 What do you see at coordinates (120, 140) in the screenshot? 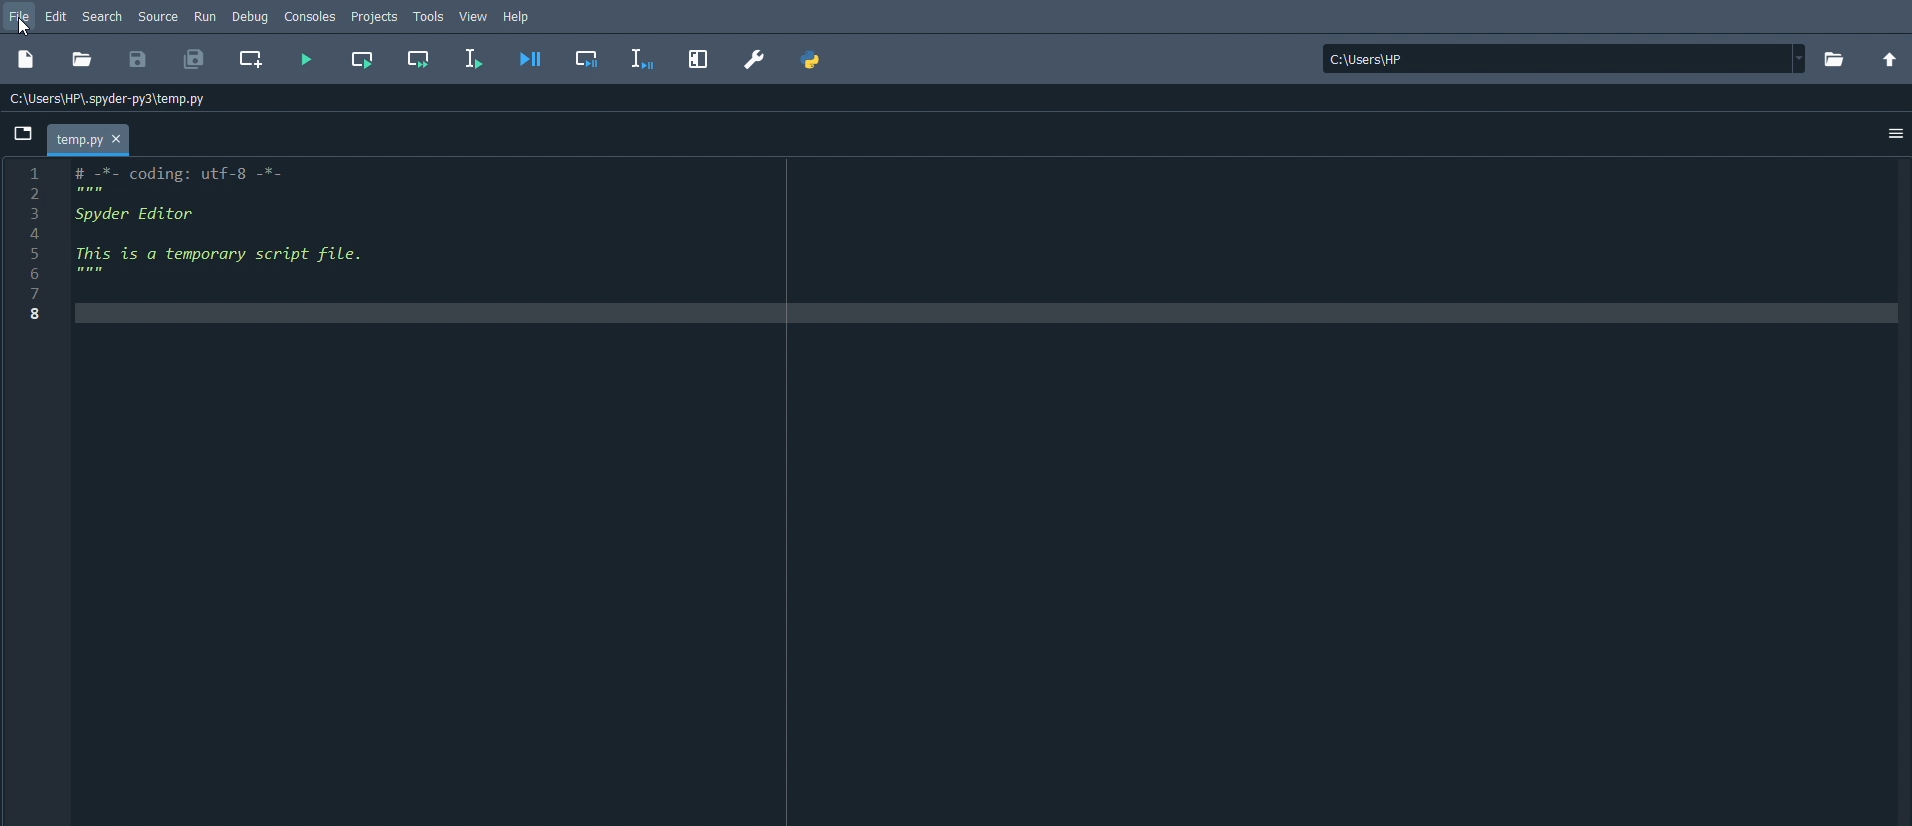
I see `cross` at bounding box center [120, 140].